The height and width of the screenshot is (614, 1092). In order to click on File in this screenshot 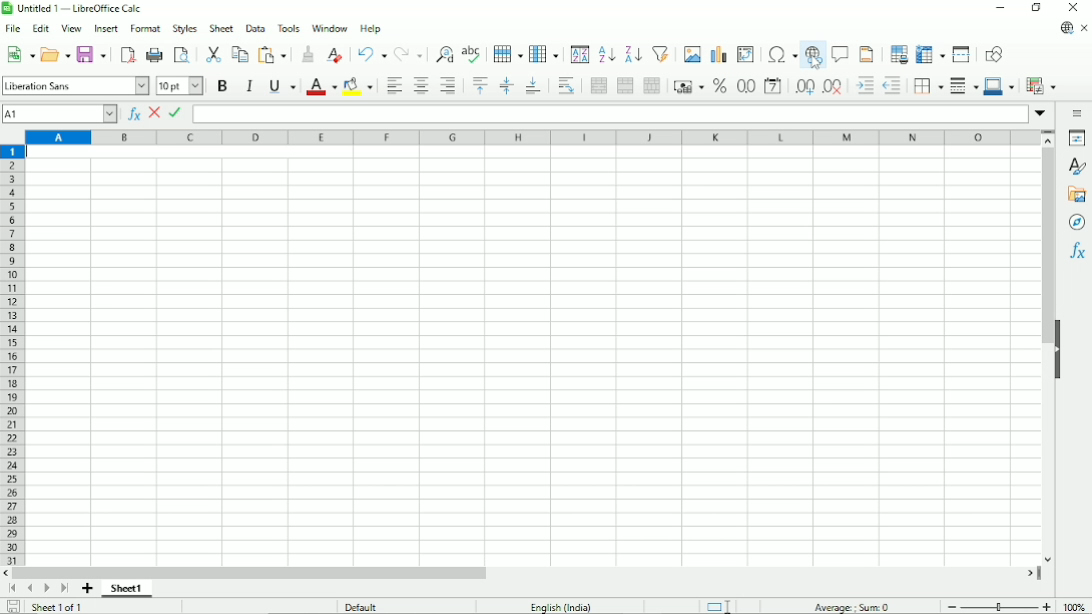, I will do `click(13, 29)`.